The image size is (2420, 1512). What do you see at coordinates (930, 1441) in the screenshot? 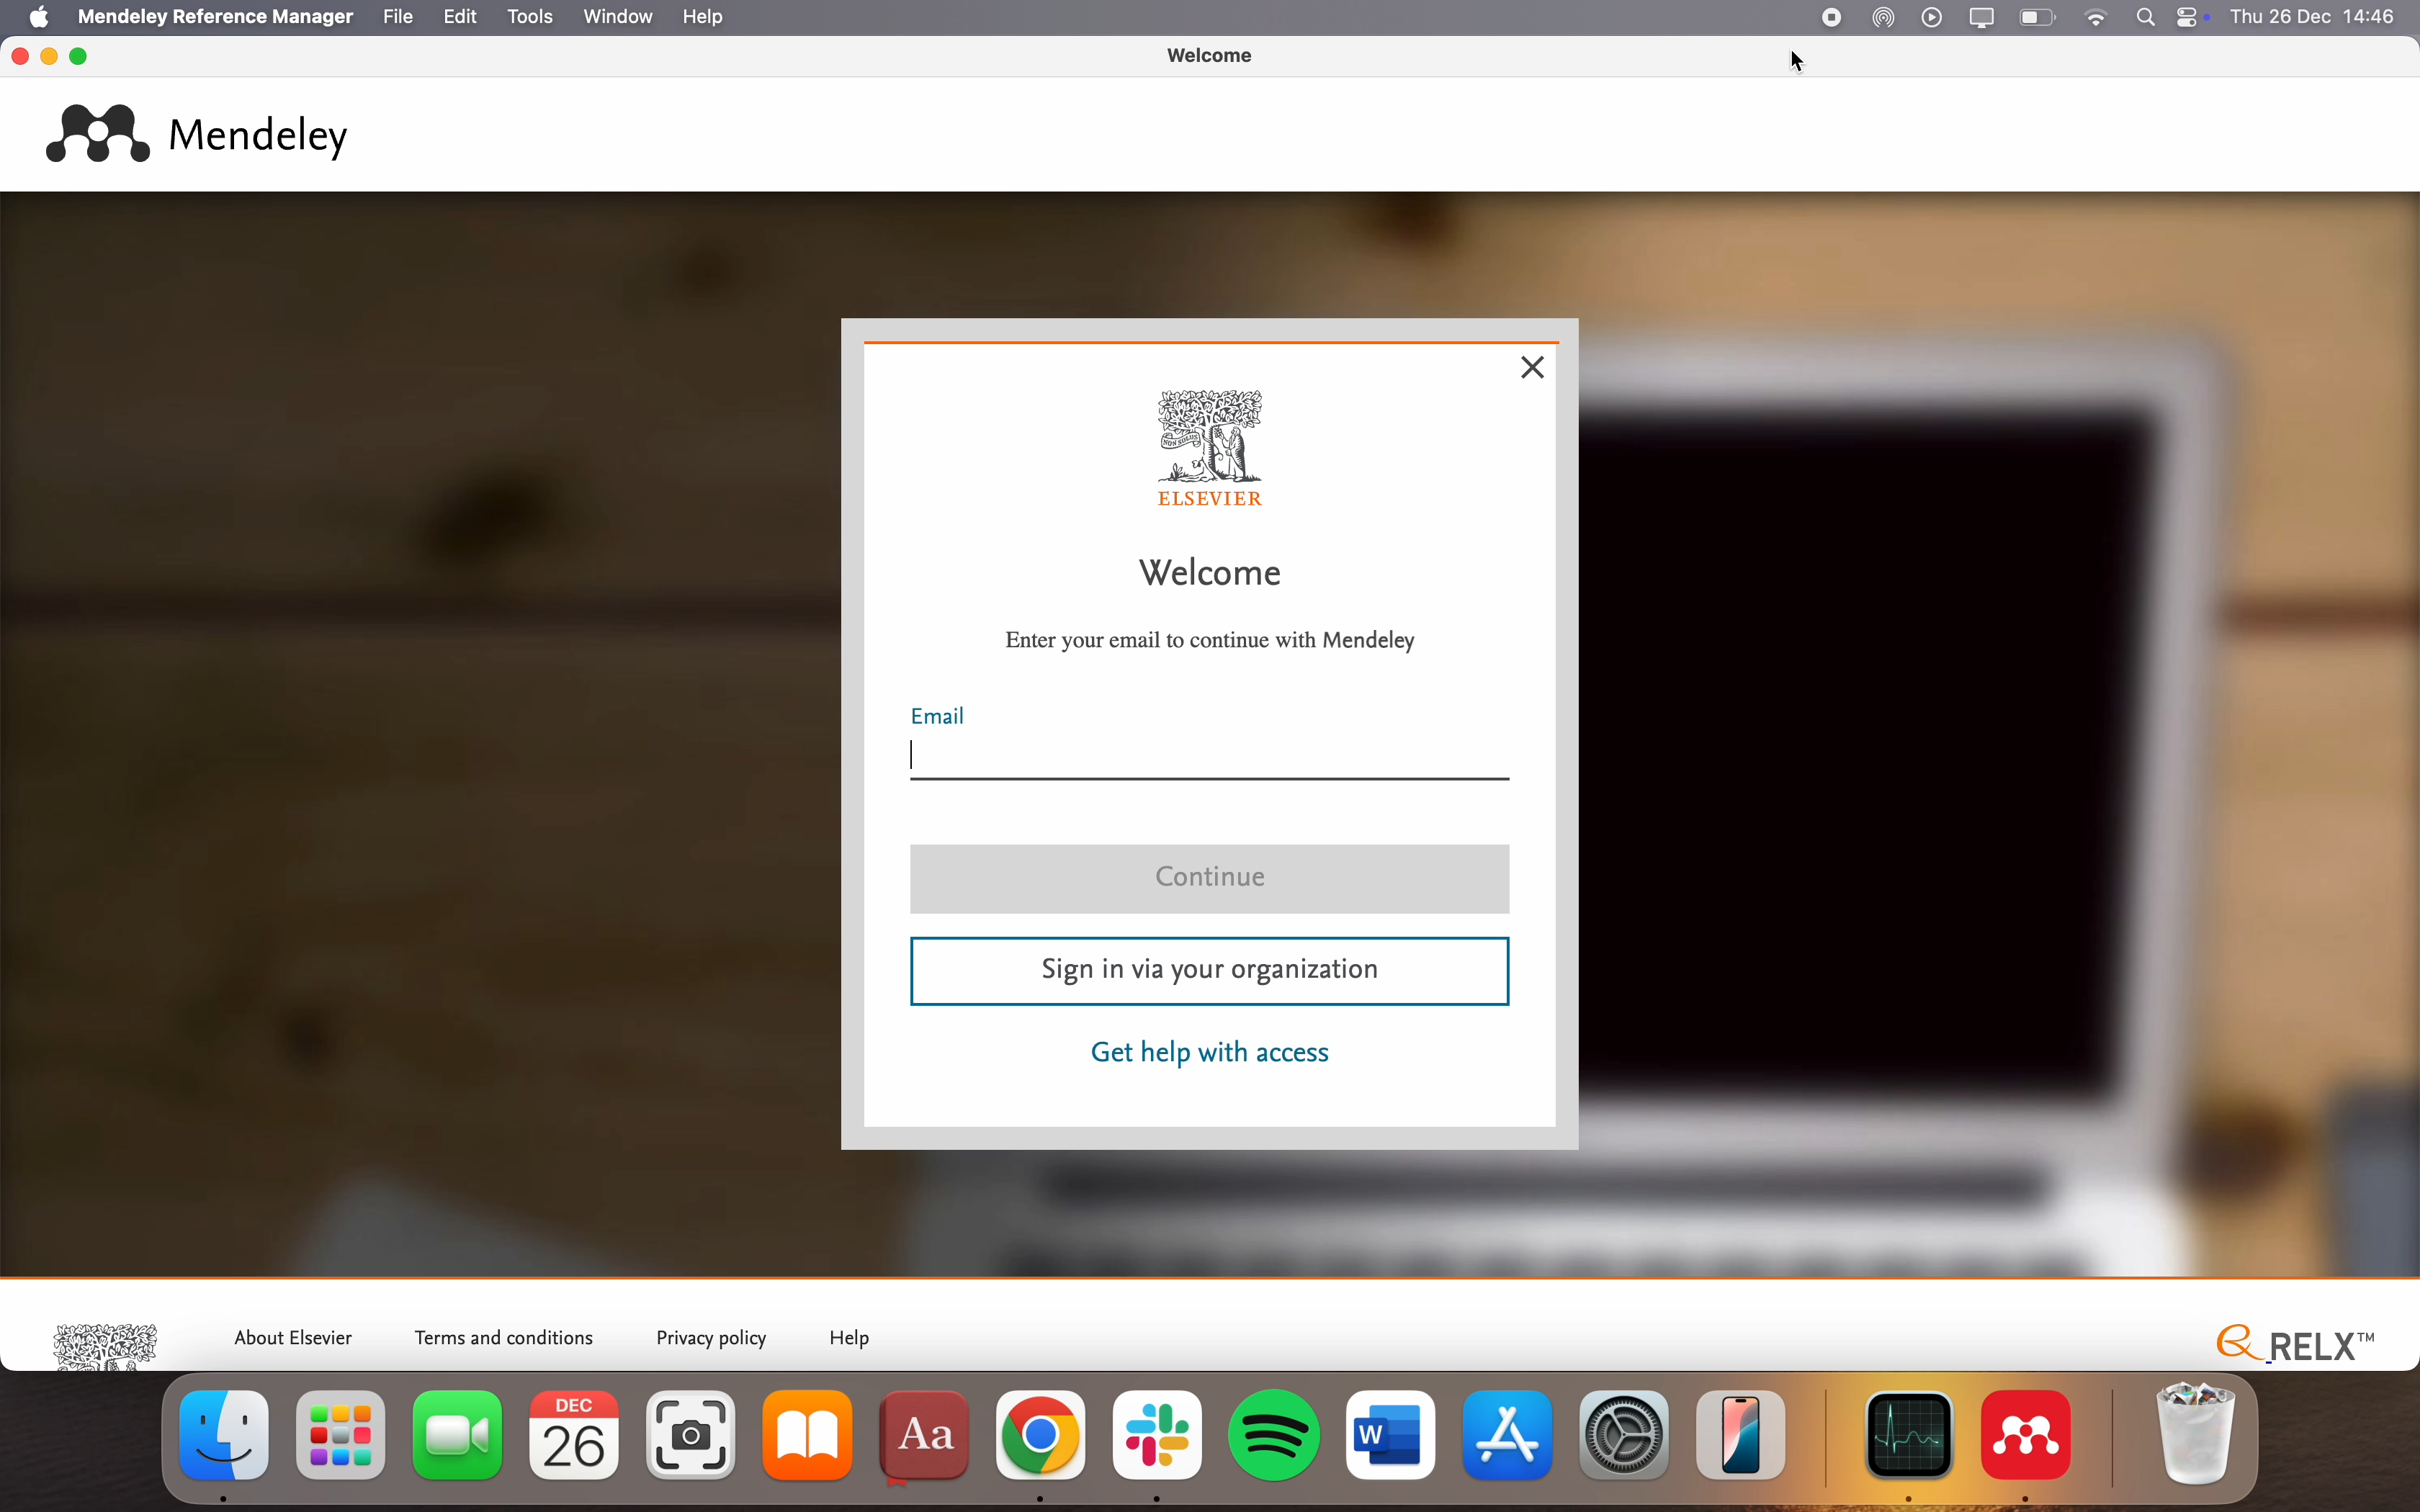
I see `dictonary` at bounding box center [930, 1441].